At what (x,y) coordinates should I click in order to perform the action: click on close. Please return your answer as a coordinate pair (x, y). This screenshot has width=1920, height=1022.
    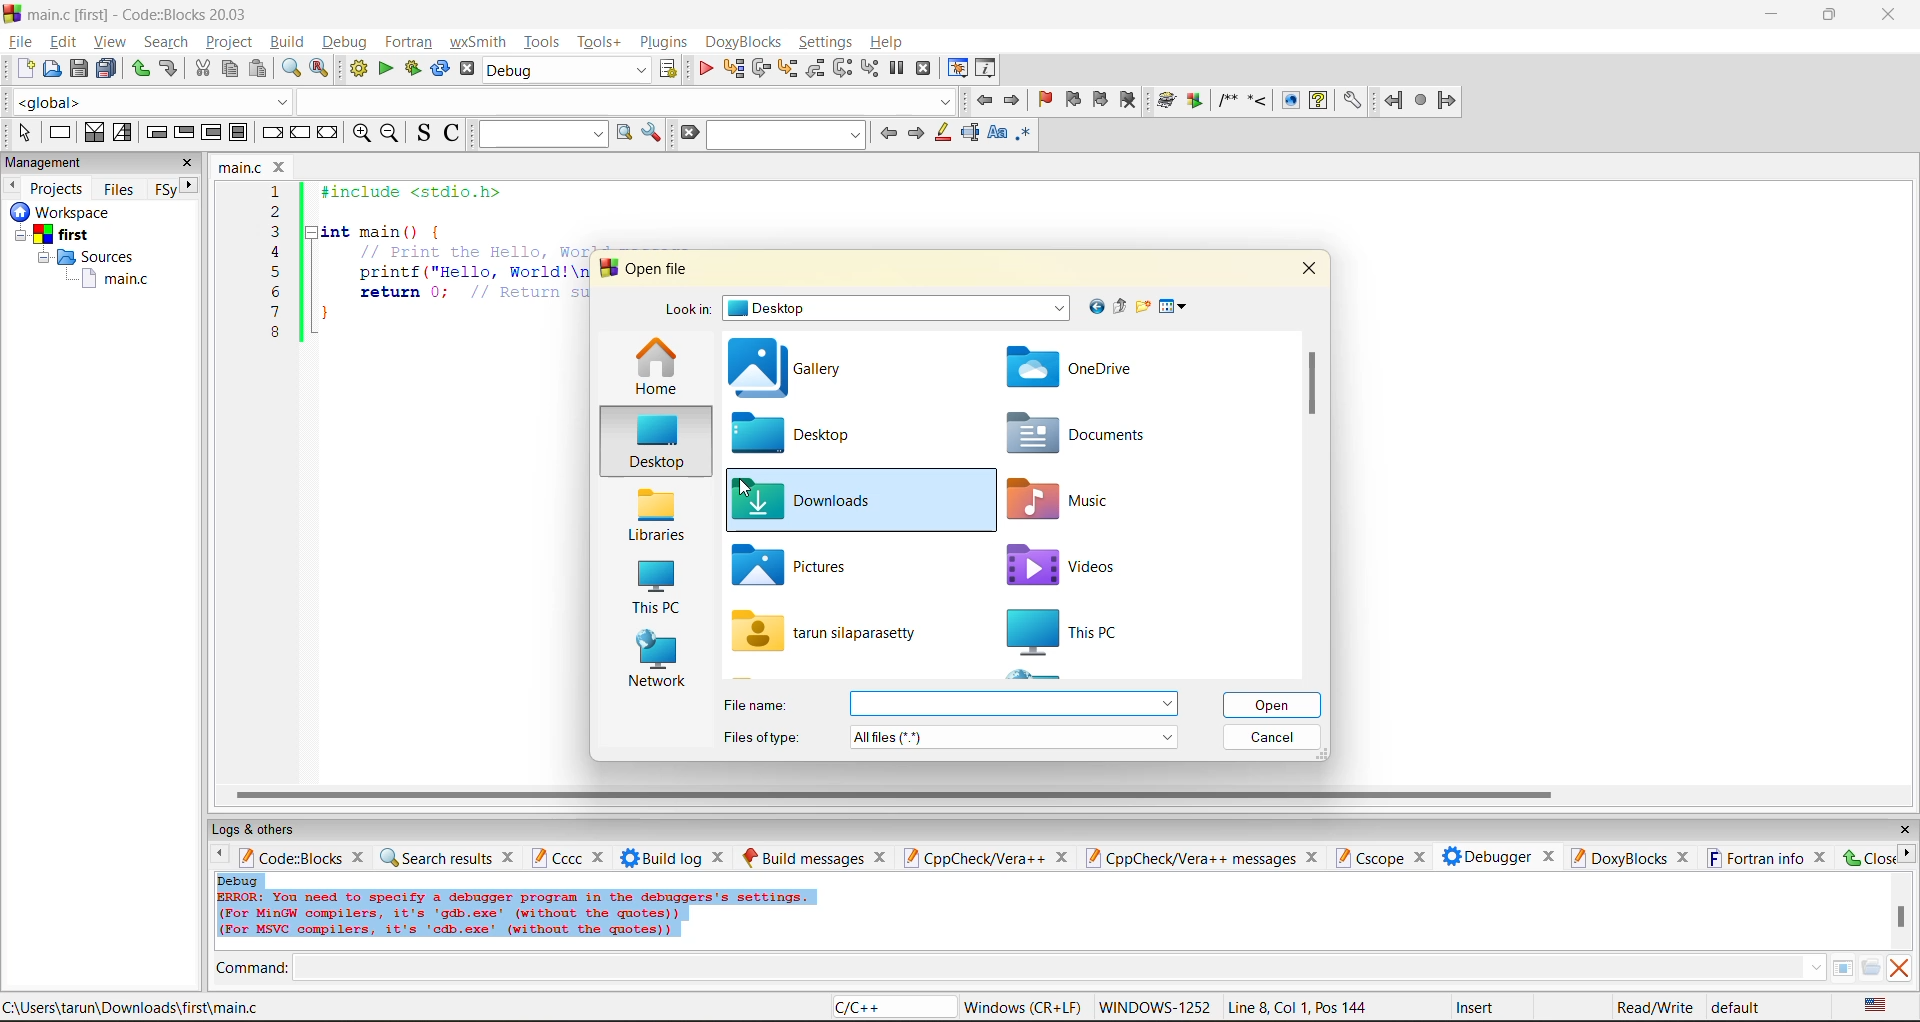
    Looking at the image, I should click on (361, 856).